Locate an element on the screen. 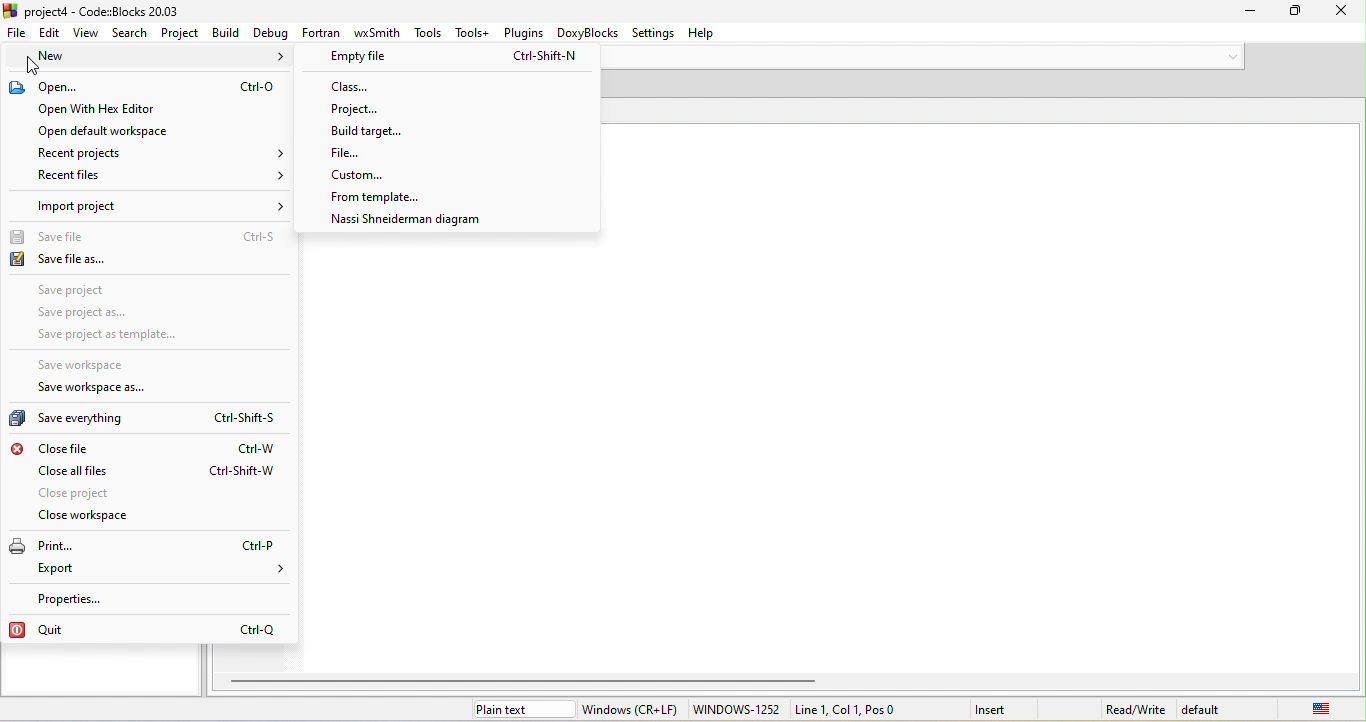 The image size is (1366, 722). default is located at coordinates (1208, 708).